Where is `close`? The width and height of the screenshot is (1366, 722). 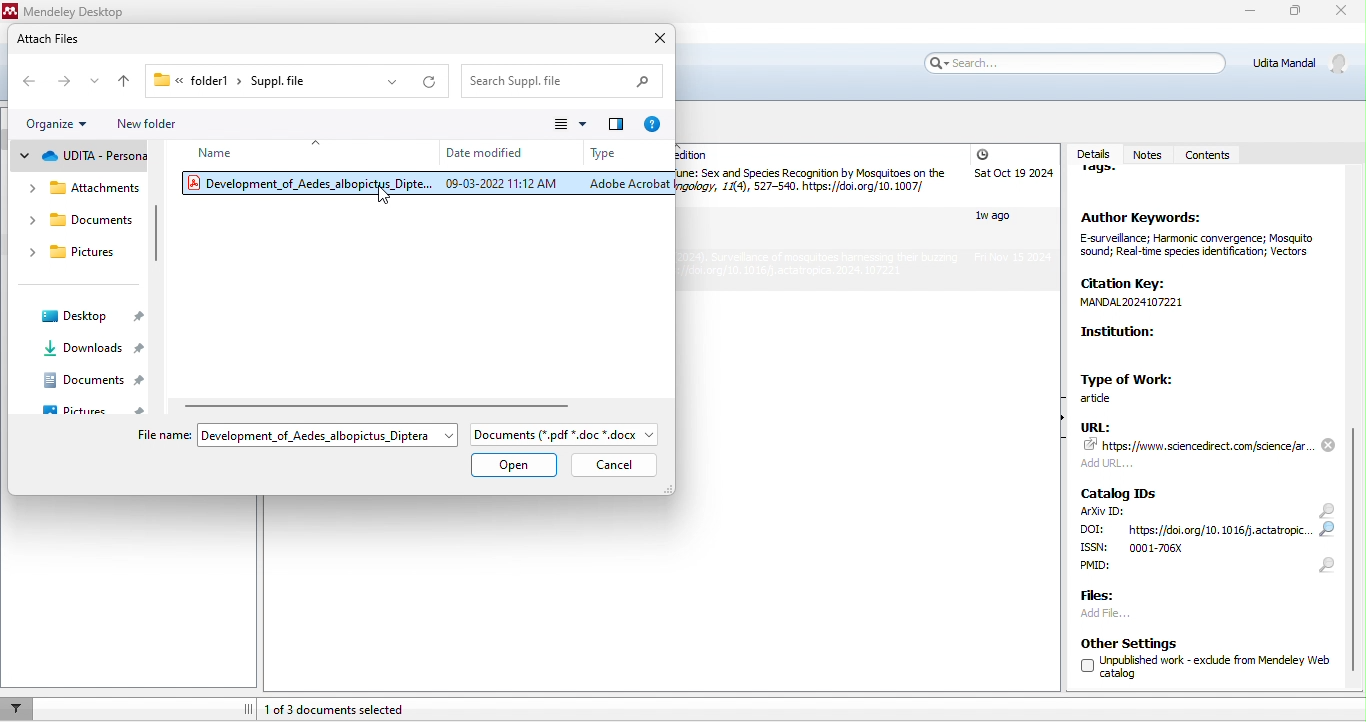
close is located at coordinates (655, 38).